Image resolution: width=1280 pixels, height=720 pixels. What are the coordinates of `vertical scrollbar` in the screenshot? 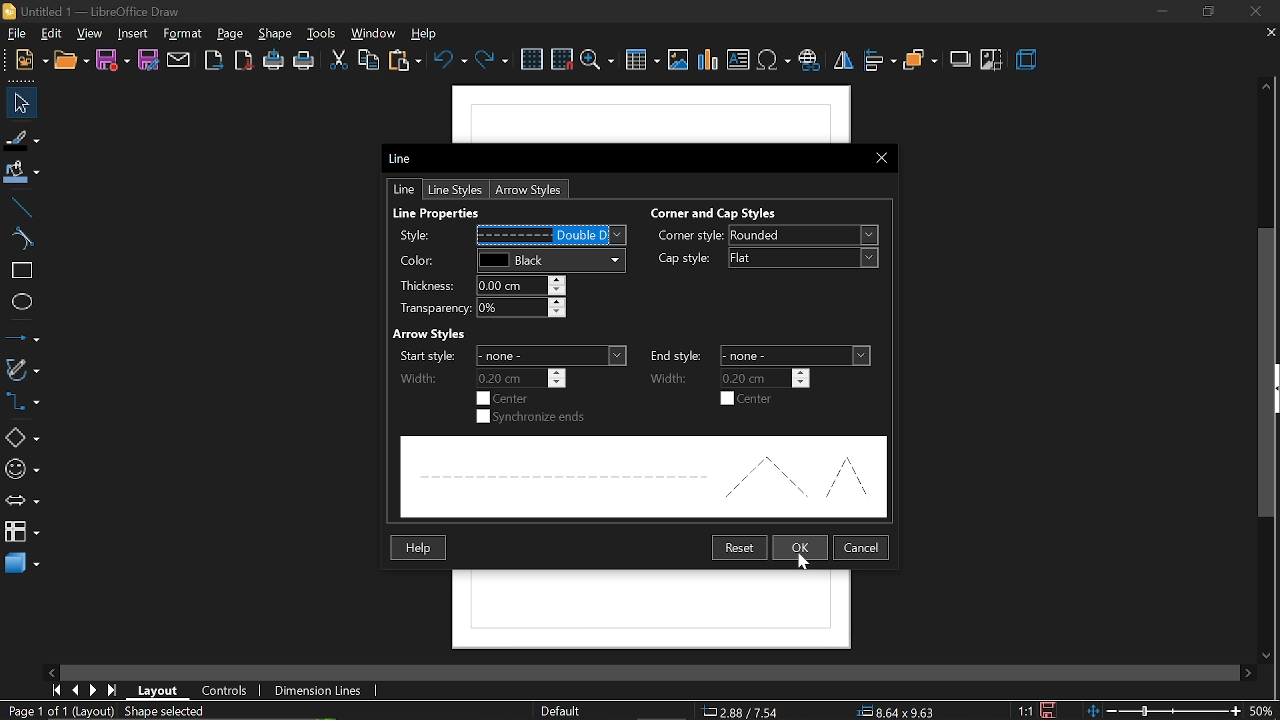 It's located at (1269, 372).